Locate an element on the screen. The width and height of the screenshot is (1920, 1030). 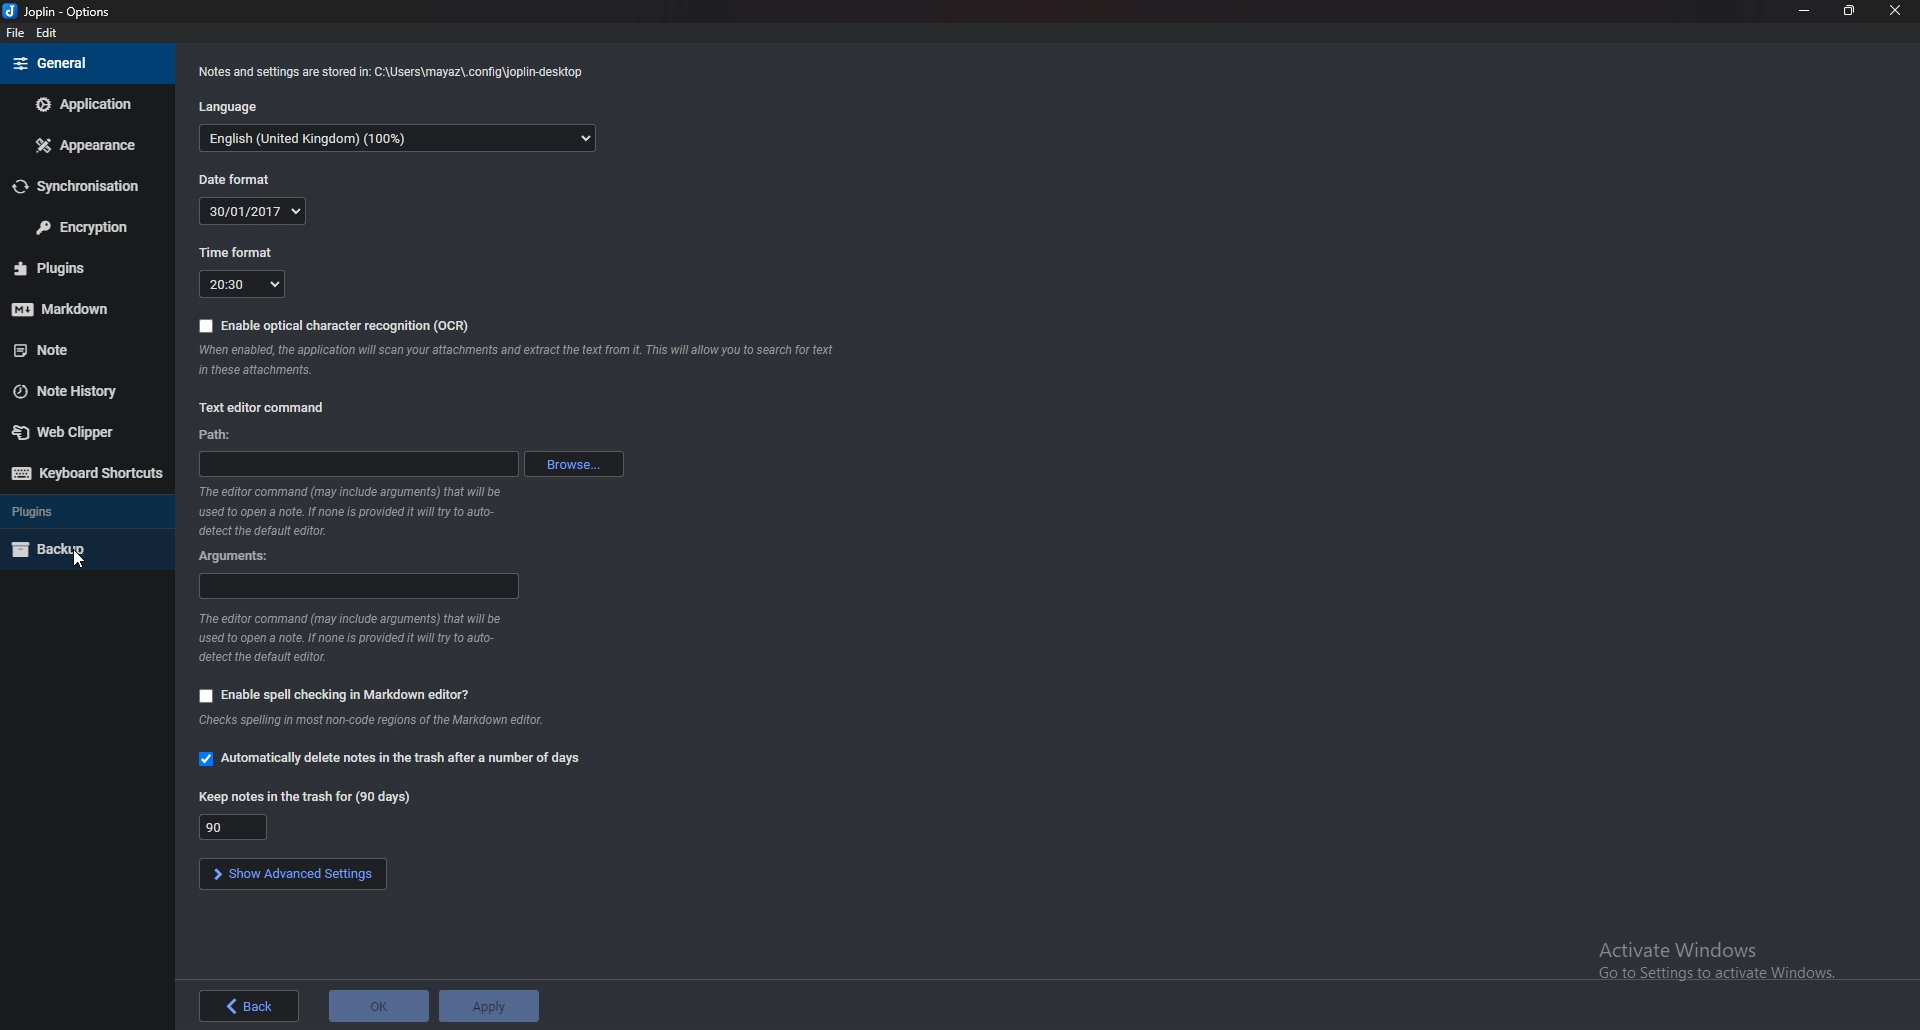
file is located at coordinates (16, 34).